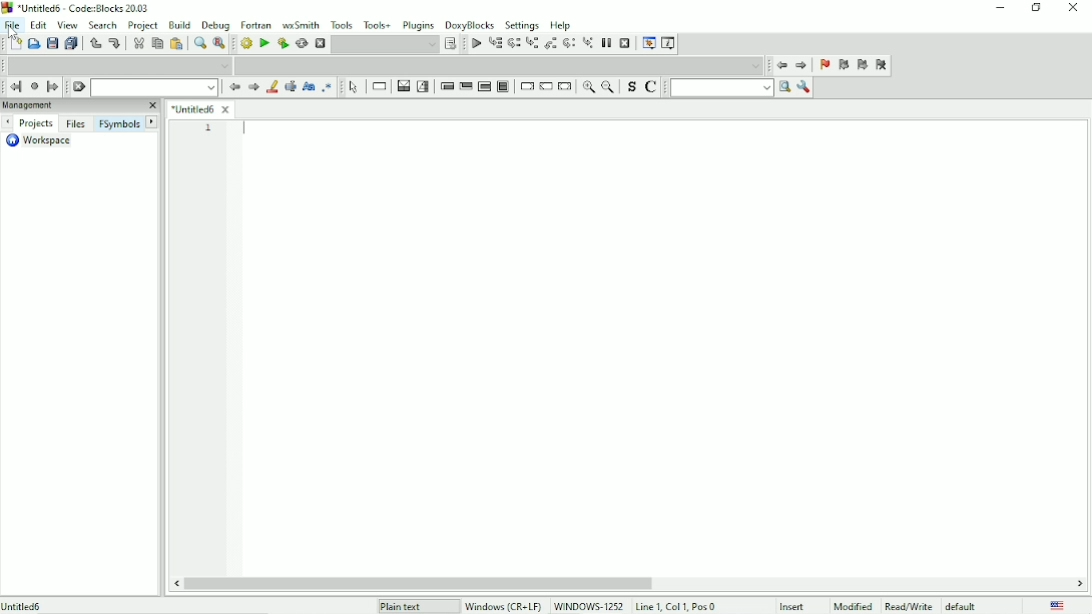 The width and height of the screenshot is (1092, 614). What do you see at coordinates (308, 87) in the screenshot?
I see `Match case` at bounding box center [308, 87].